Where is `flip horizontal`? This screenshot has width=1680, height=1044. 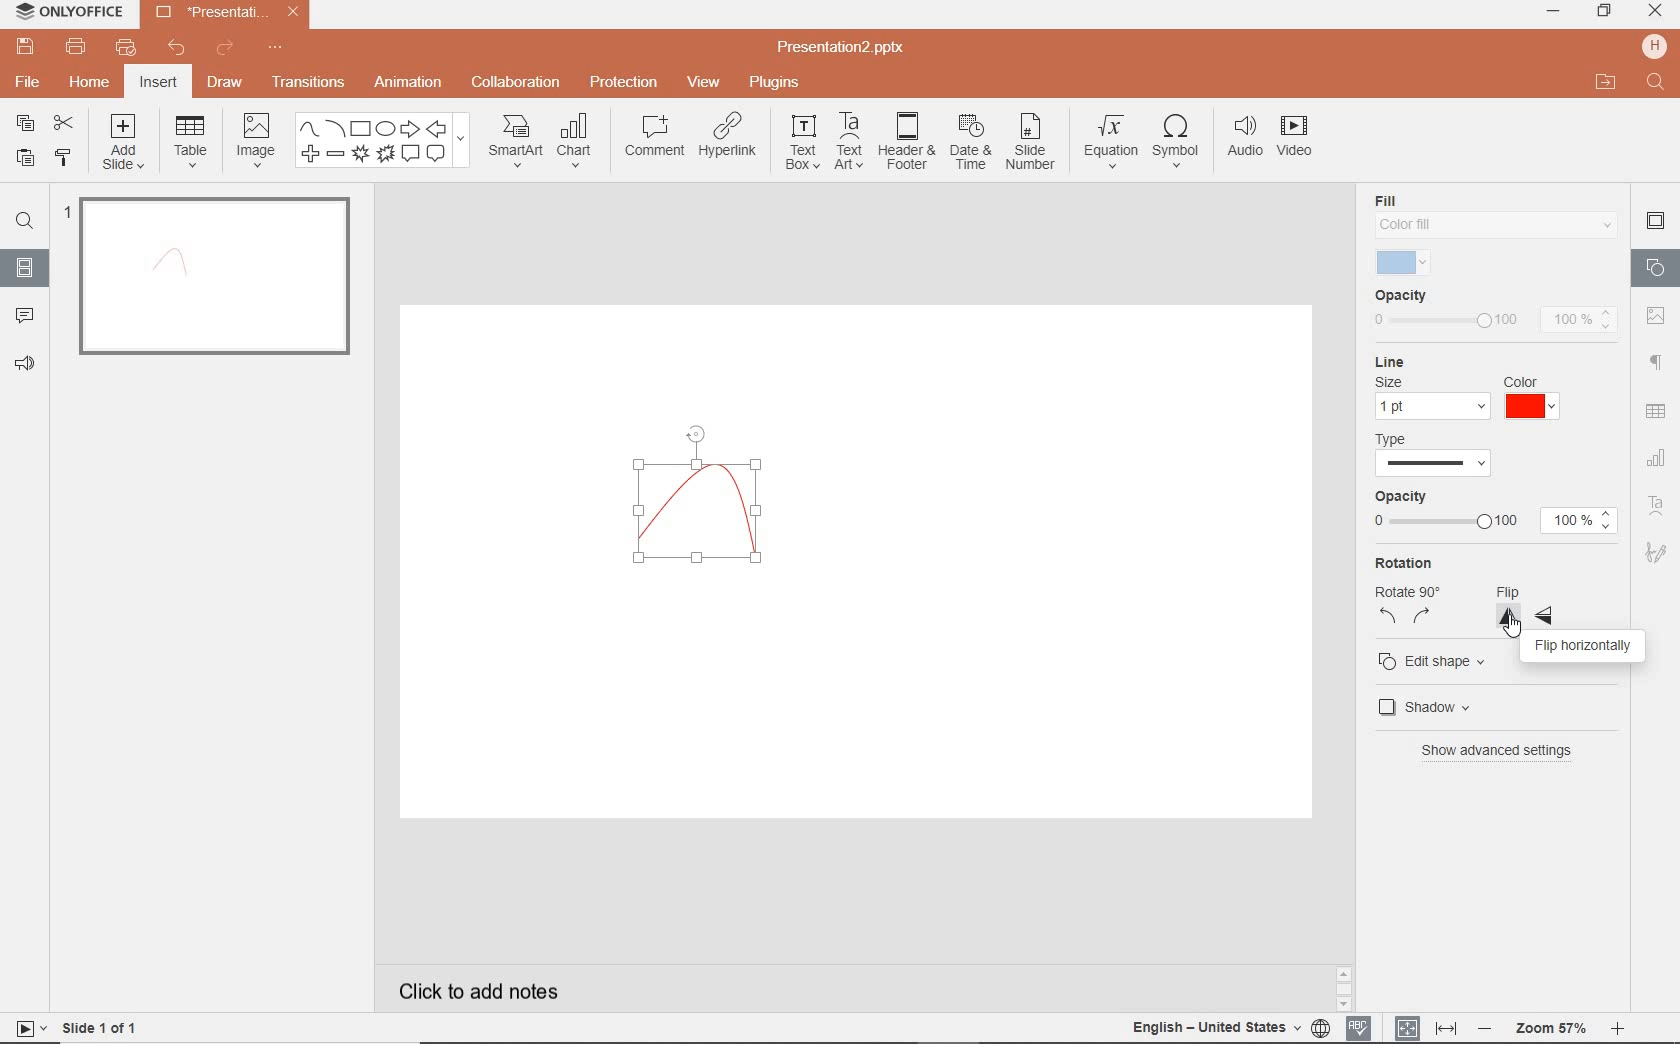
flip horizontal is located at coordinates (1550, 618).